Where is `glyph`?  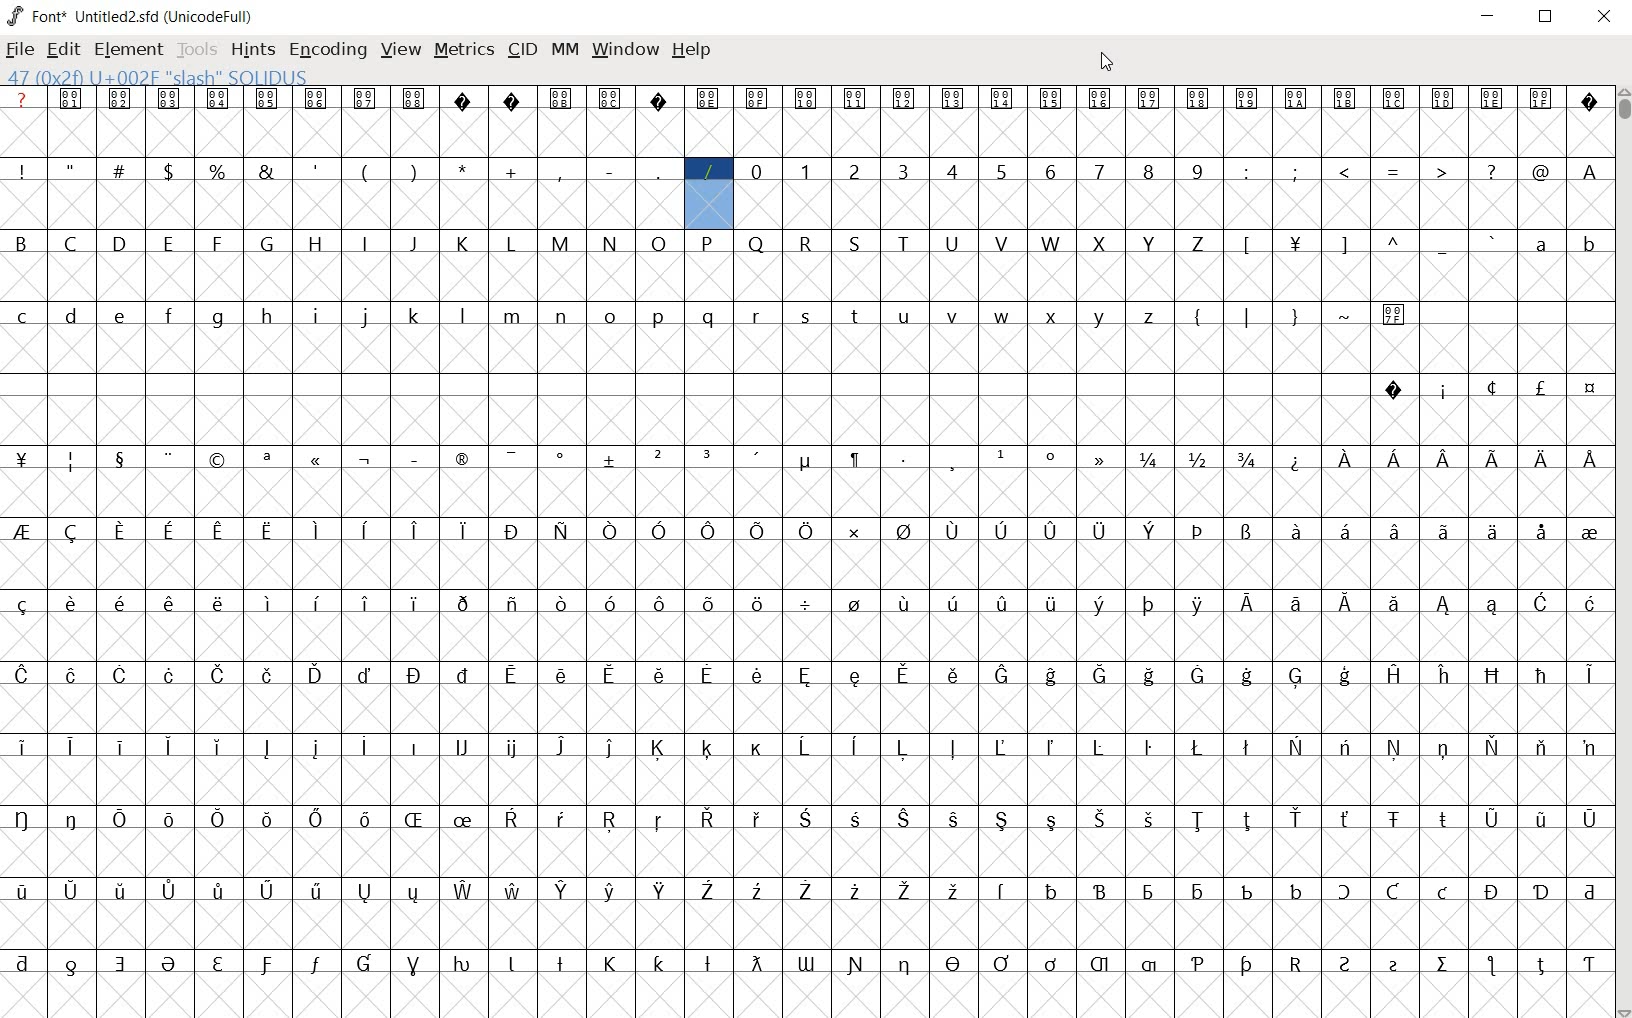
glyph is located at coordinates (952, 532).